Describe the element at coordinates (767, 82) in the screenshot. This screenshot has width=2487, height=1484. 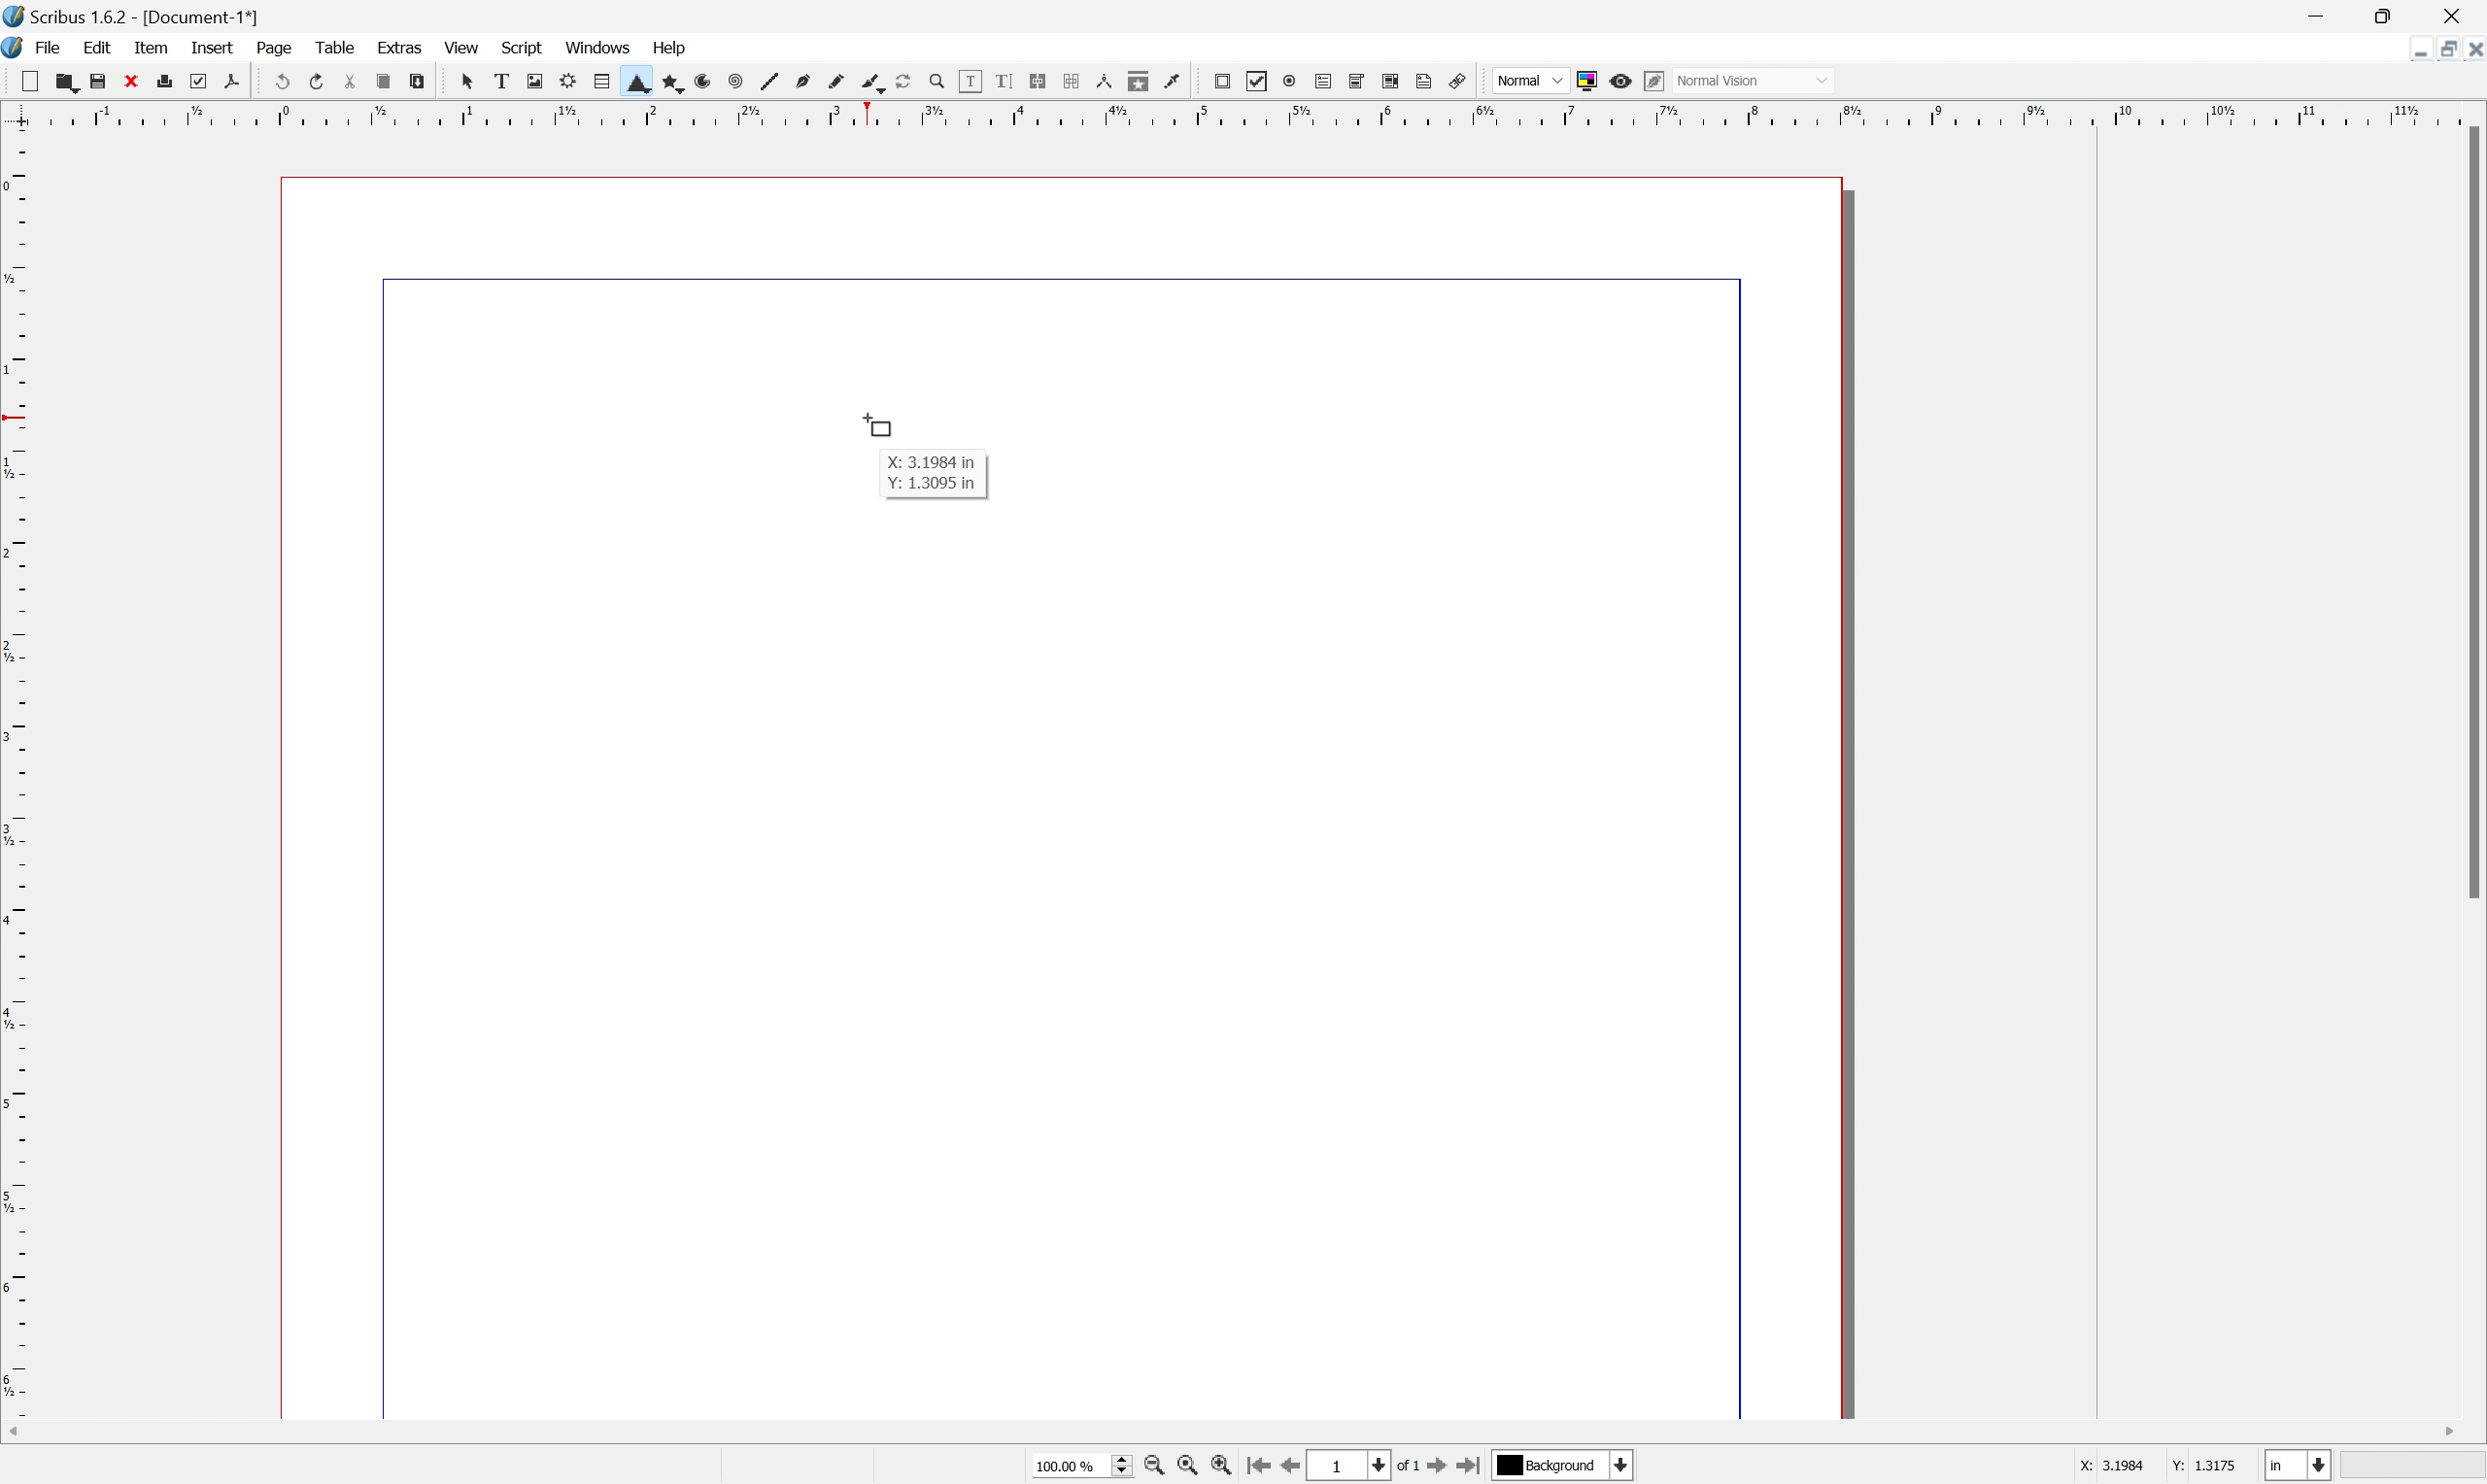
I see `Line` at that location.